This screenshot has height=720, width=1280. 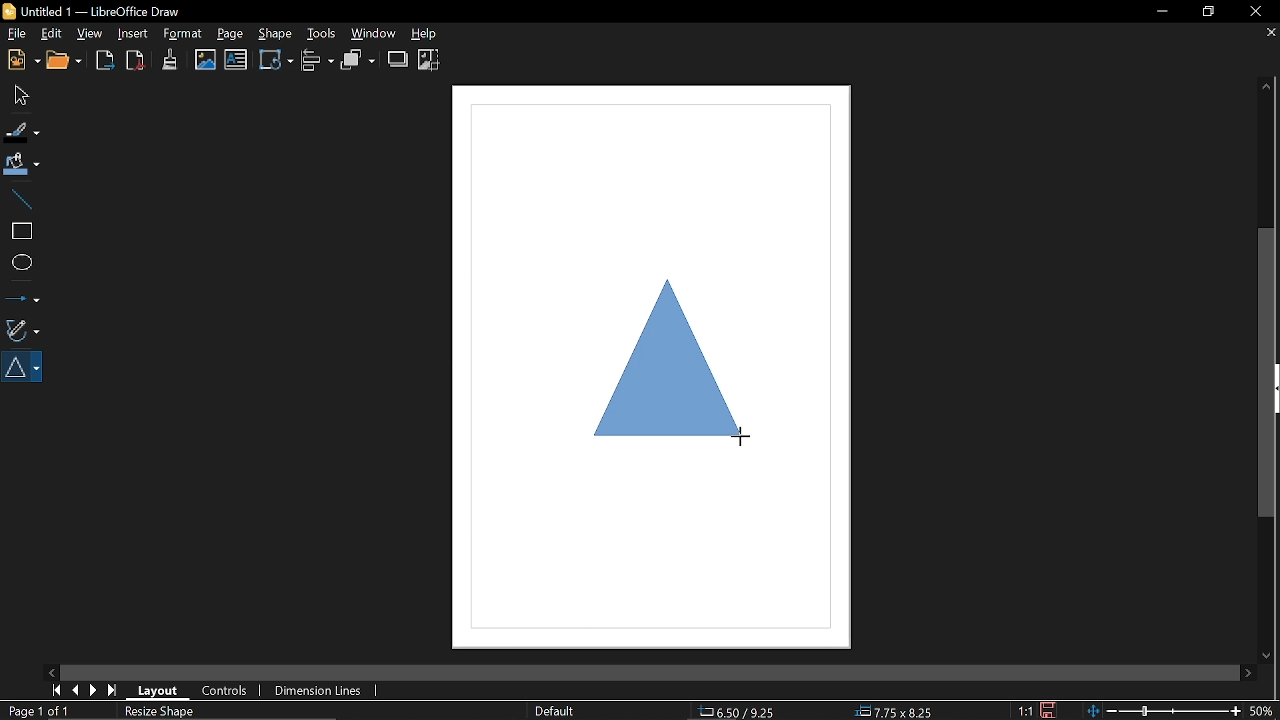 What do you see at coordinates (155, 689) in the screenshot?
I see `Layout` at bounding box center [155, 689].